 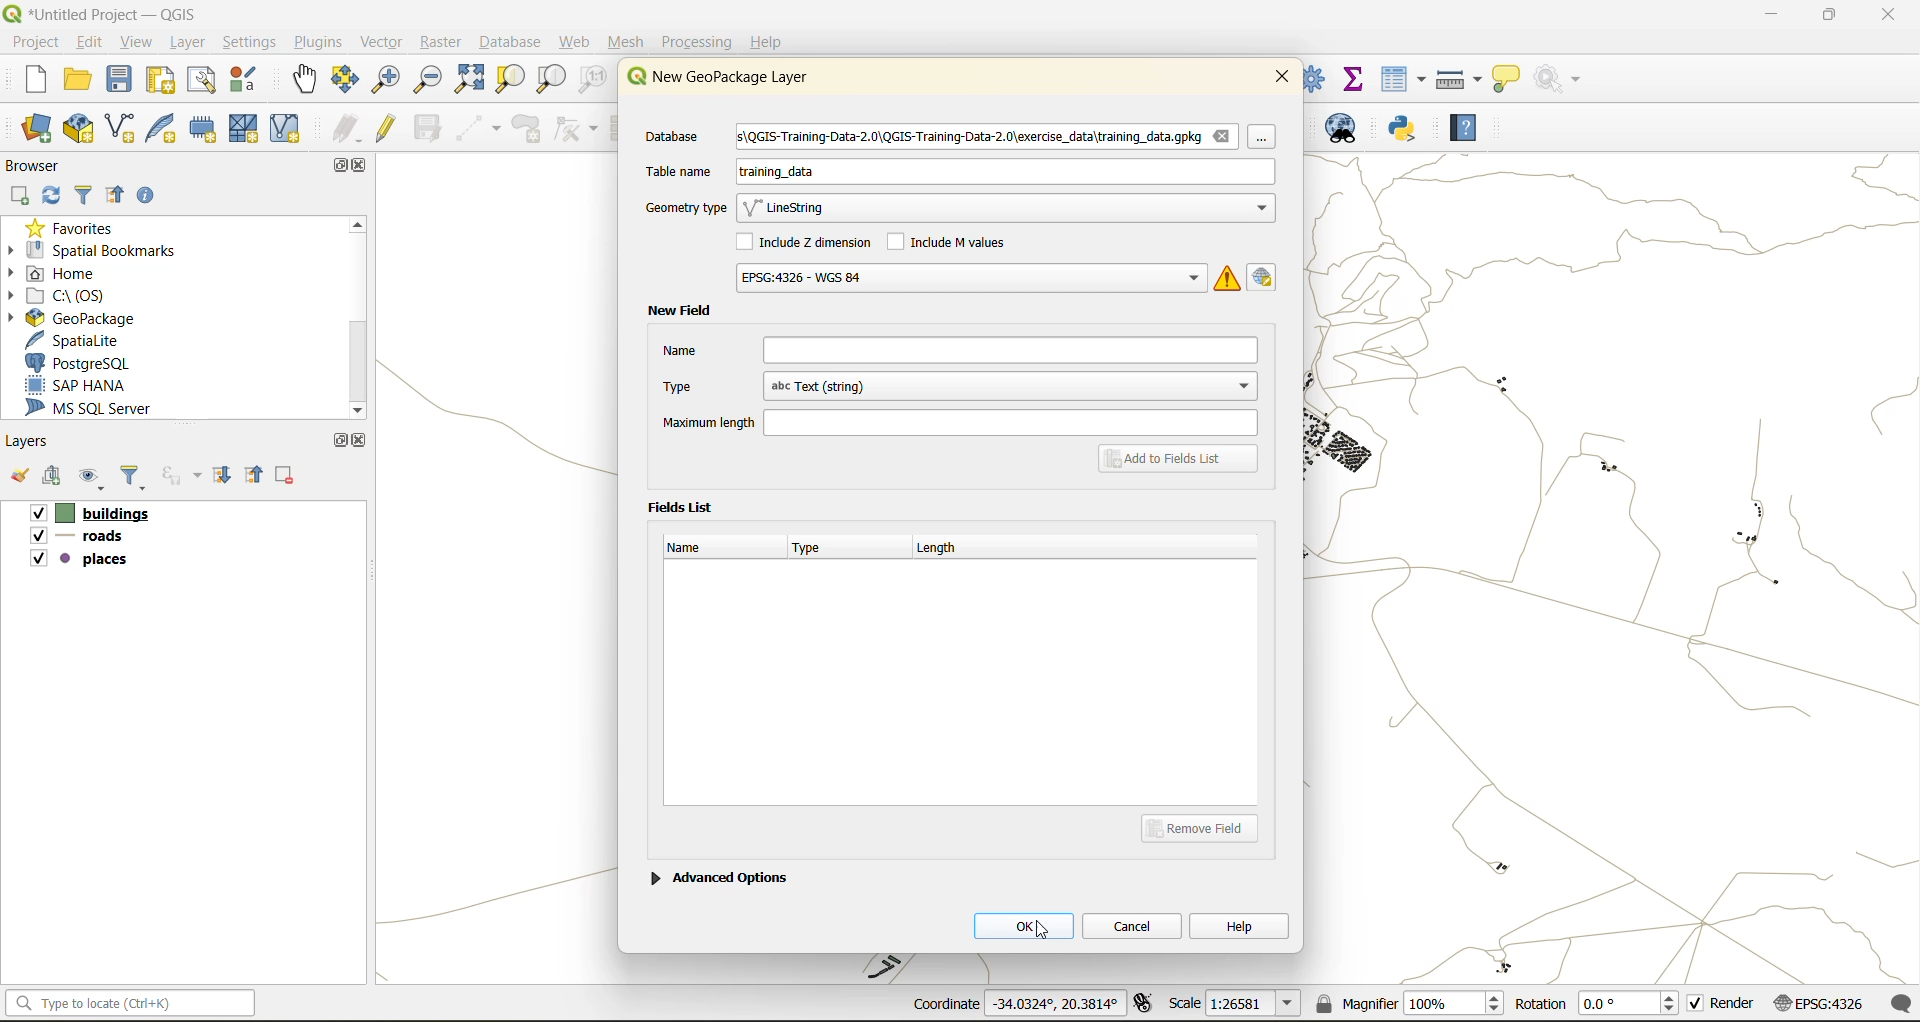 I want to click on database, so click(x=515, y=44).